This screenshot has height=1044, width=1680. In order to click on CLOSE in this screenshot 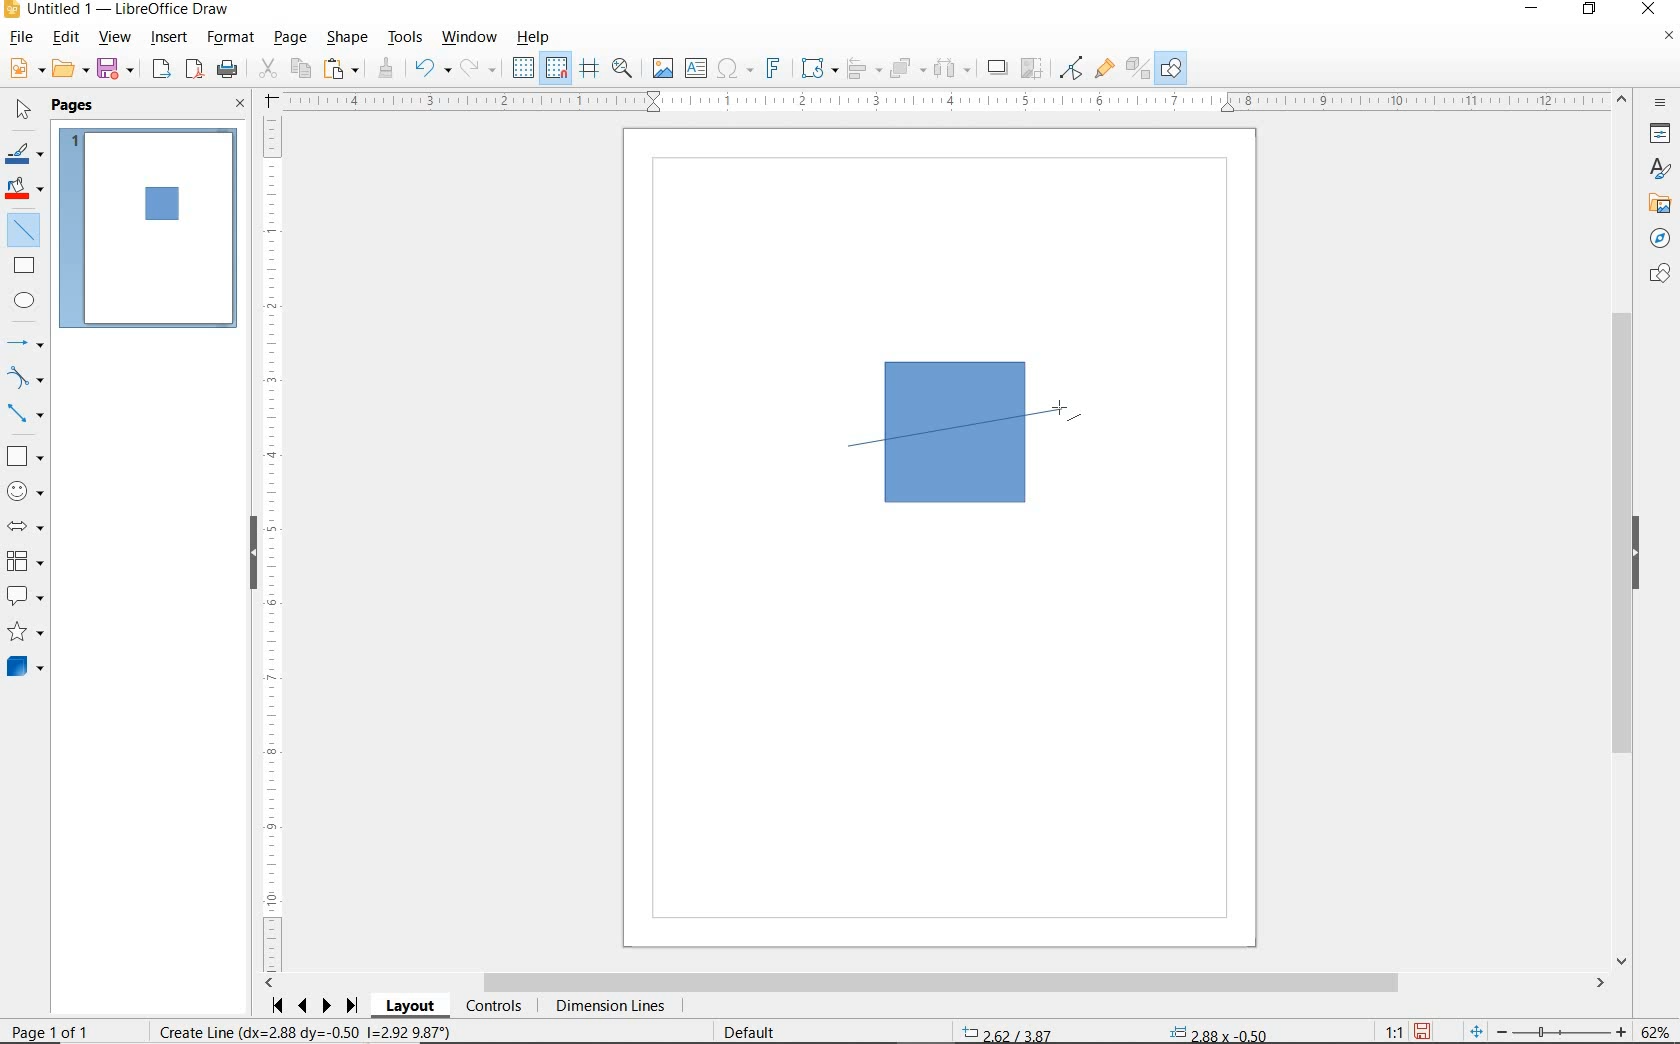, I will do `click(241, 105)`.